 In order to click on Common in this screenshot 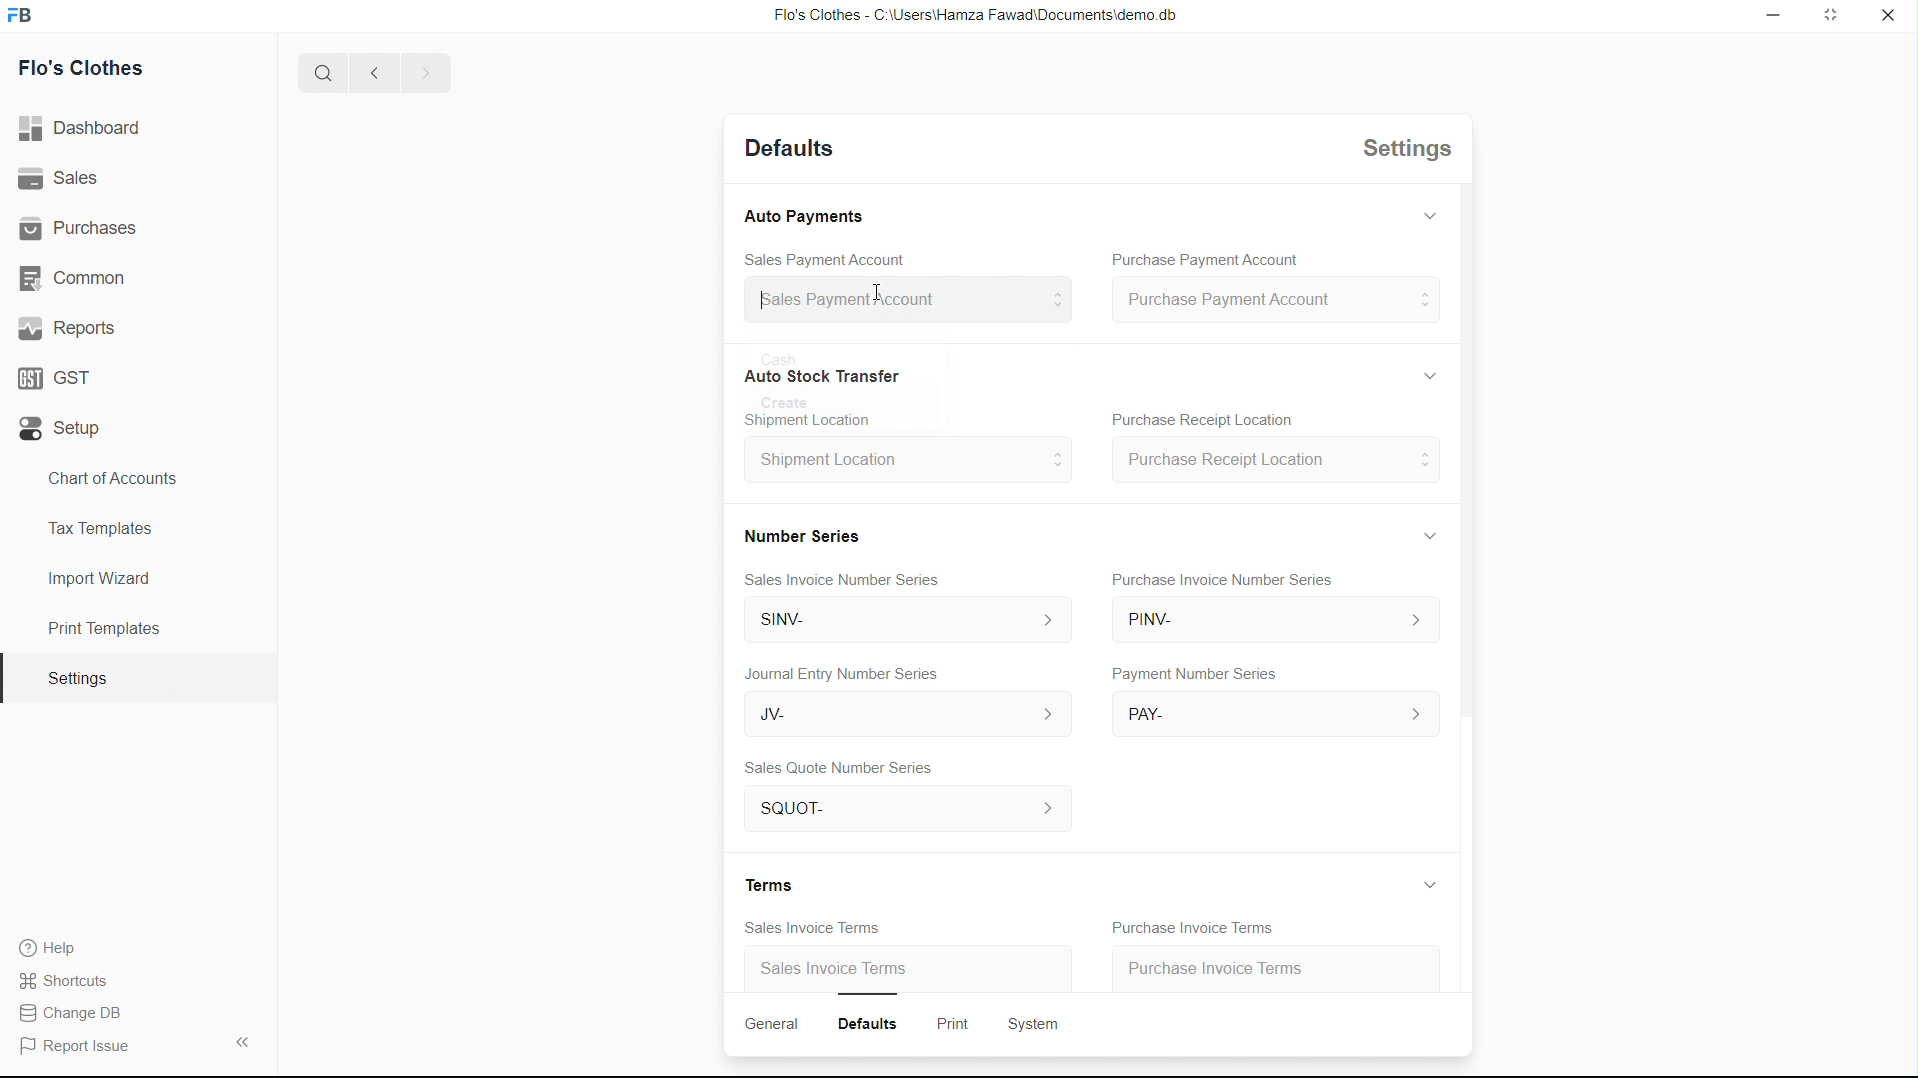, I will do `click(77, 276)`.